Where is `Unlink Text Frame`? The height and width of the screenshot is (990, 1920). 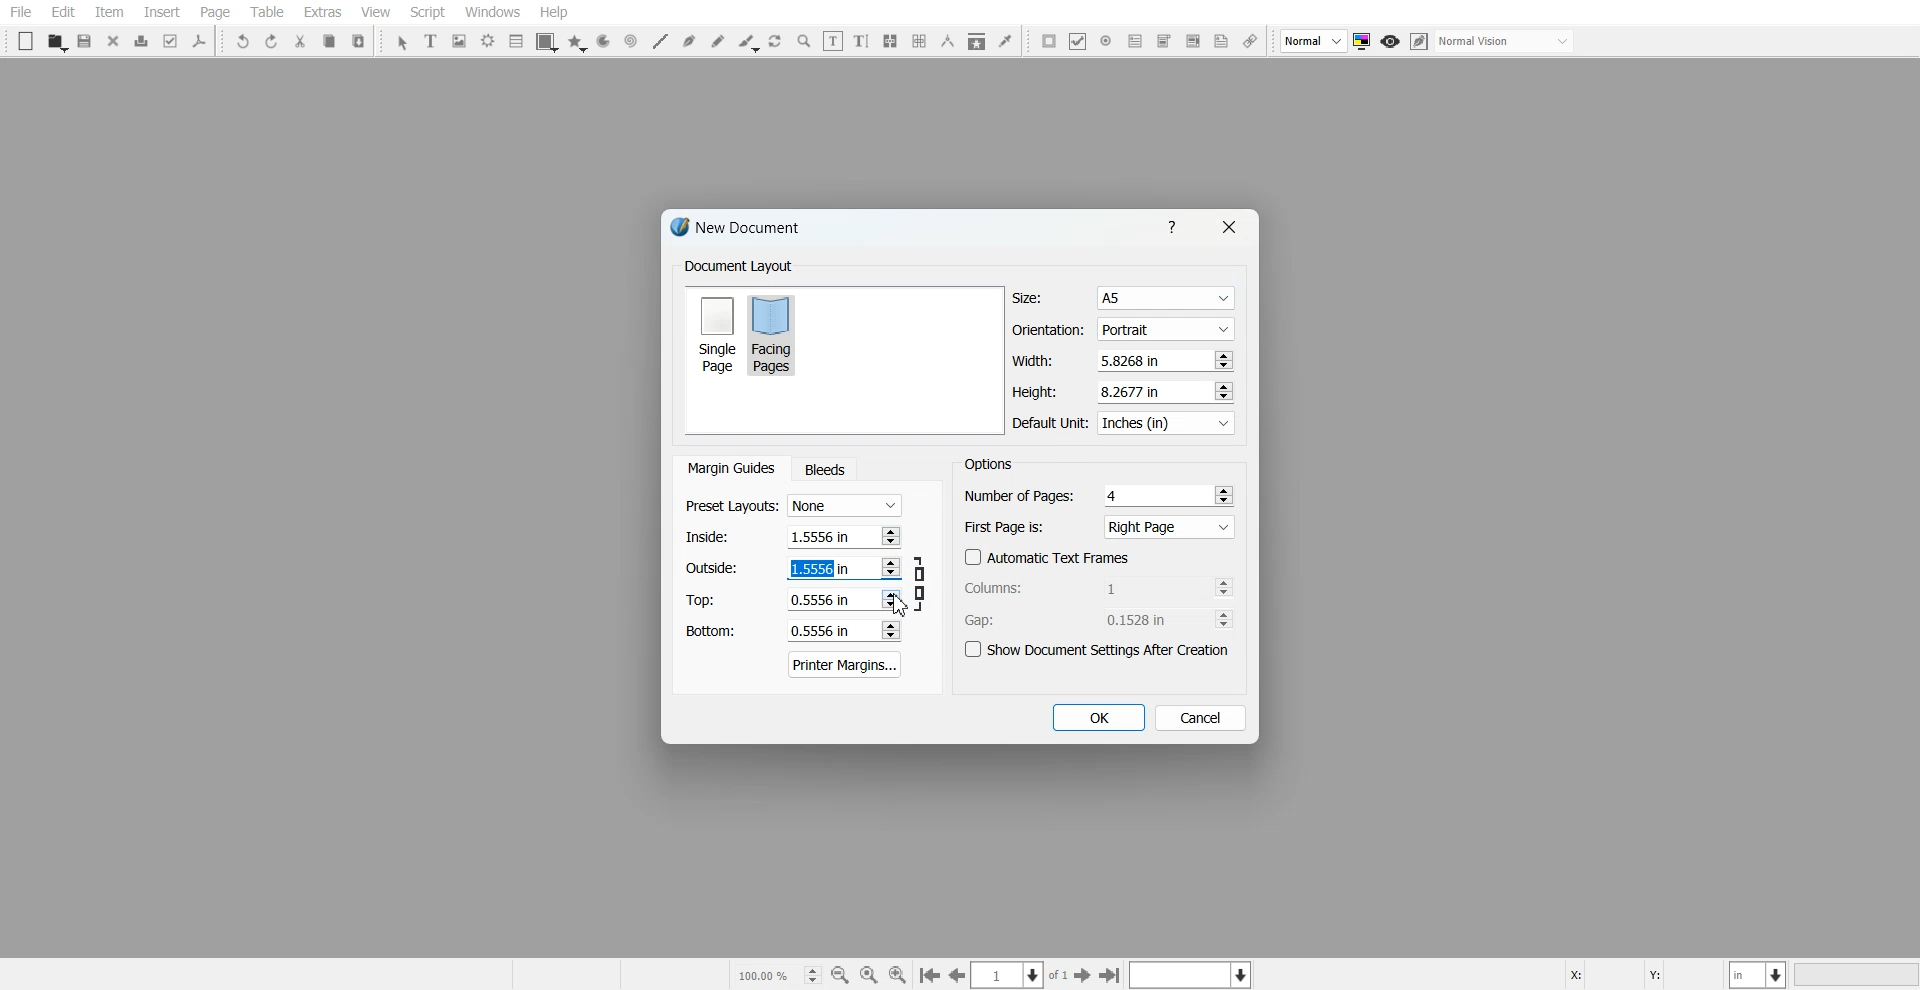 Unlink Text Frame is located at coordinates (920, 41).